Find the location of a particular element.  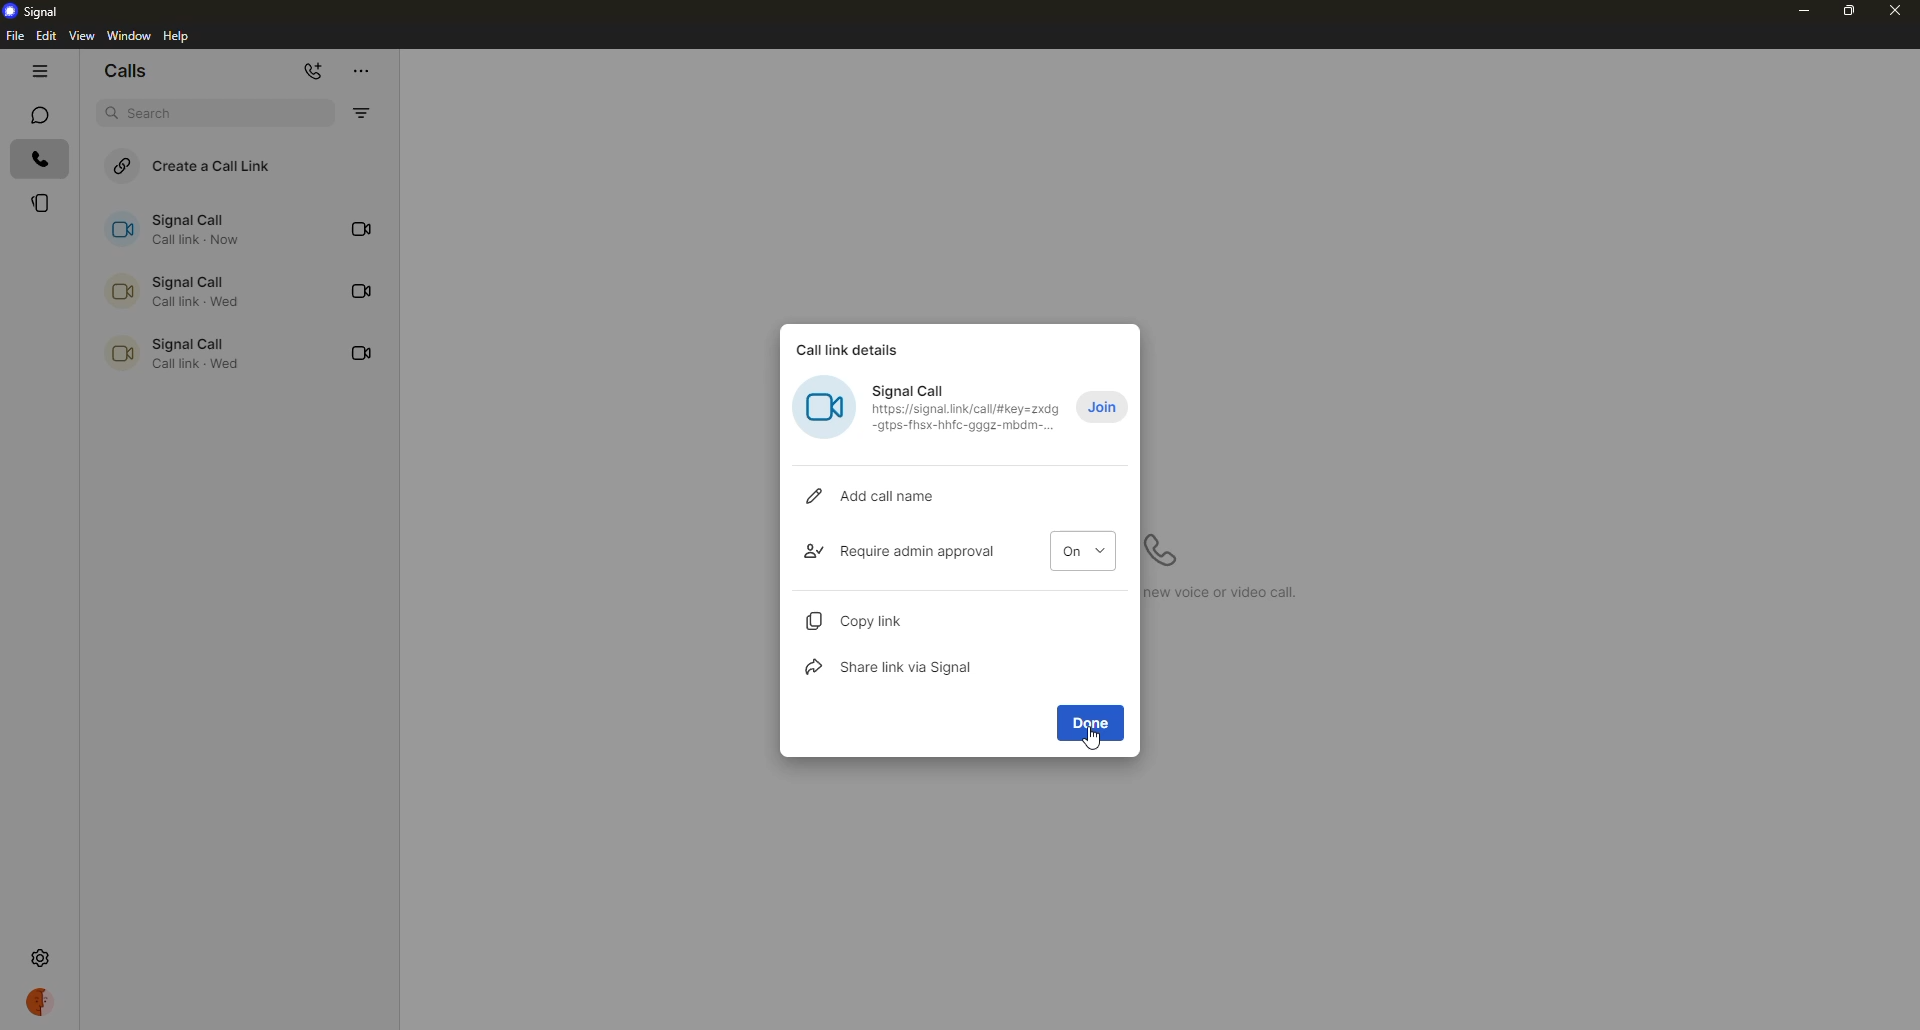

Signal Call
(0 J rer—
Bobo ncdre pm is located at coordinates (926, 410).